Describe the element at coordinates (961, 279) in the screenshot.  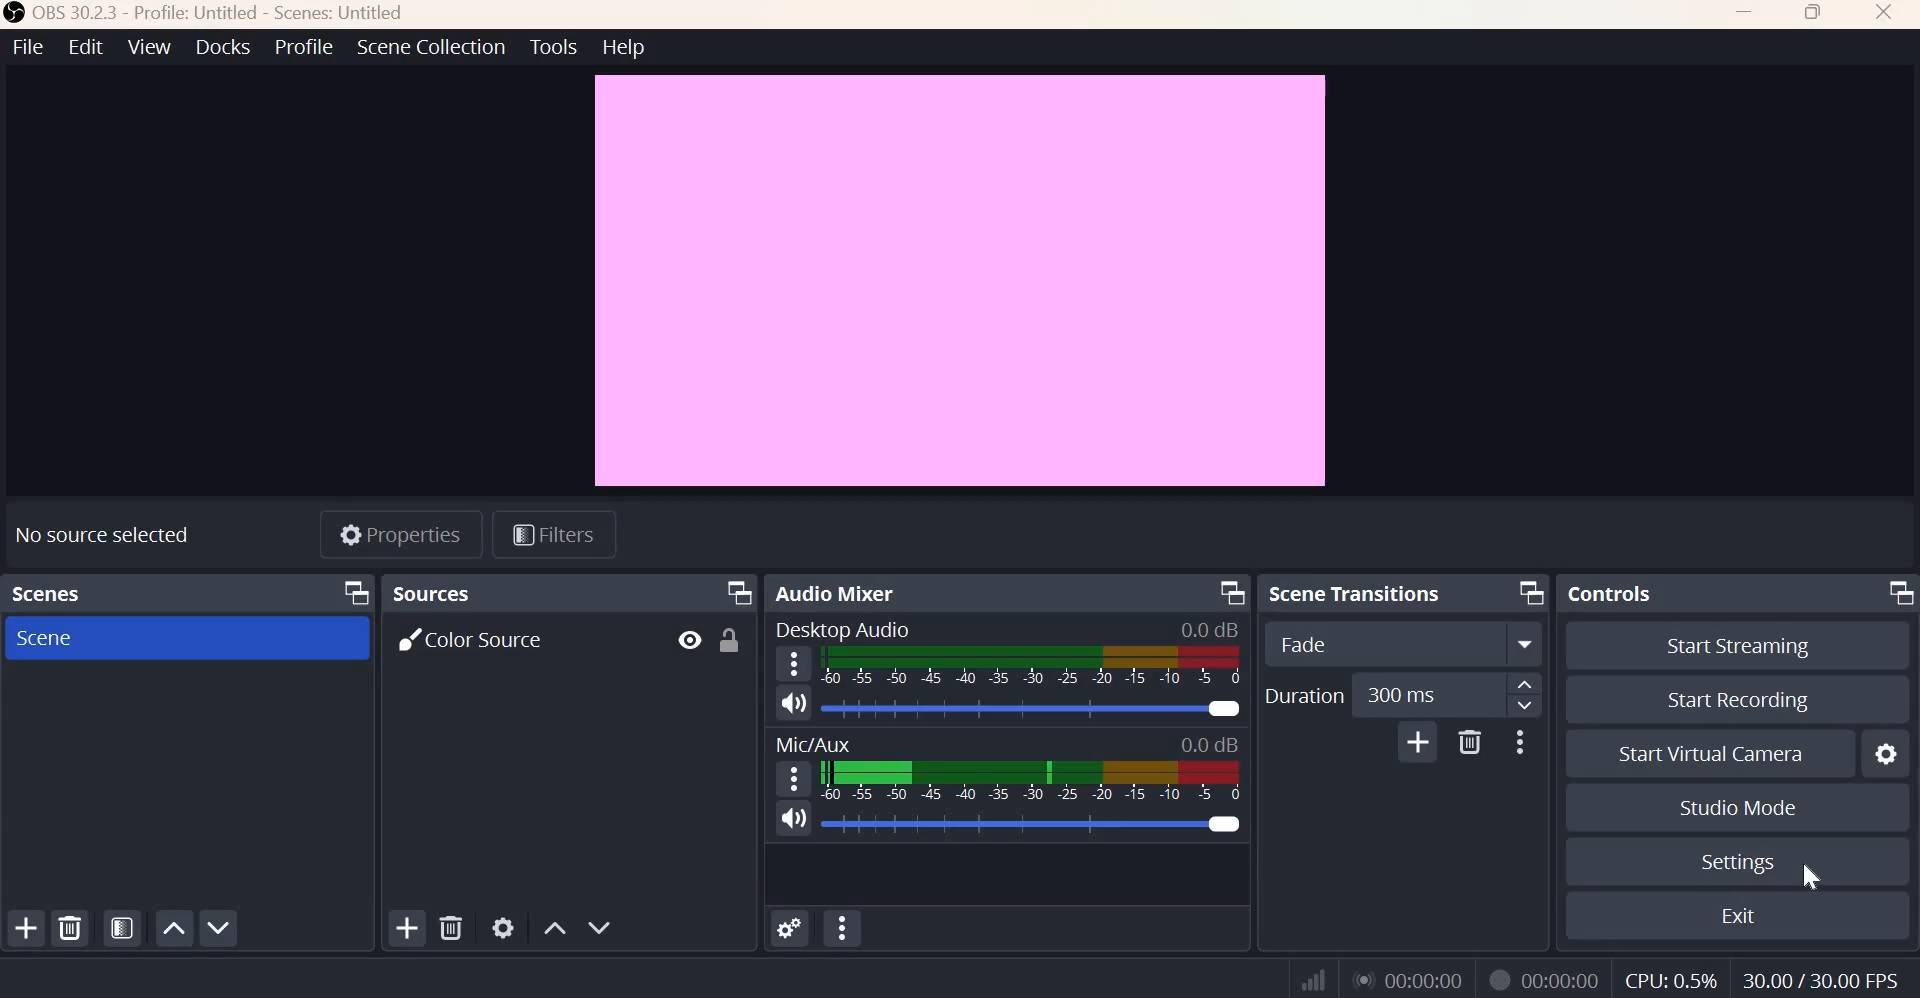
I see `canvas` at that location.